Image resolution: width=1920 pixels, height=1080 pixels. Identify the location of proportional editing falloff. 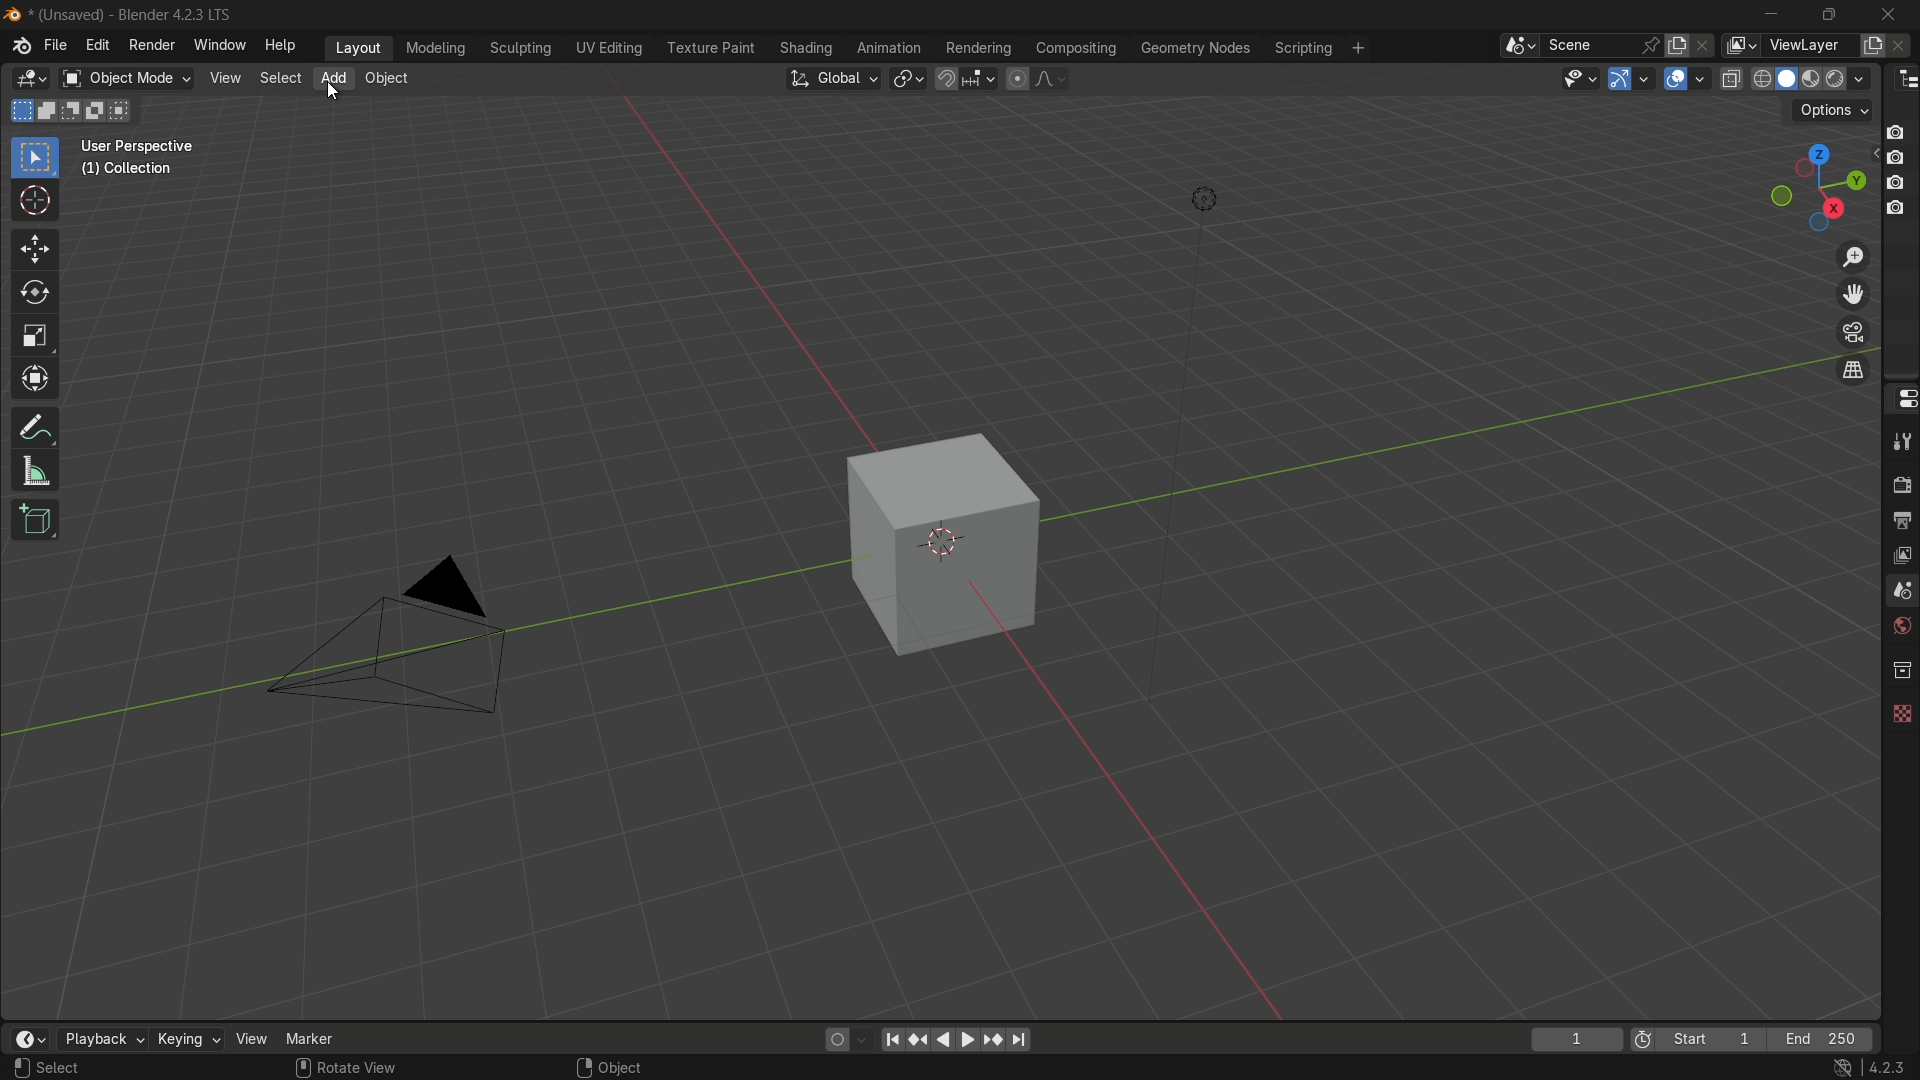
(1050, 79).